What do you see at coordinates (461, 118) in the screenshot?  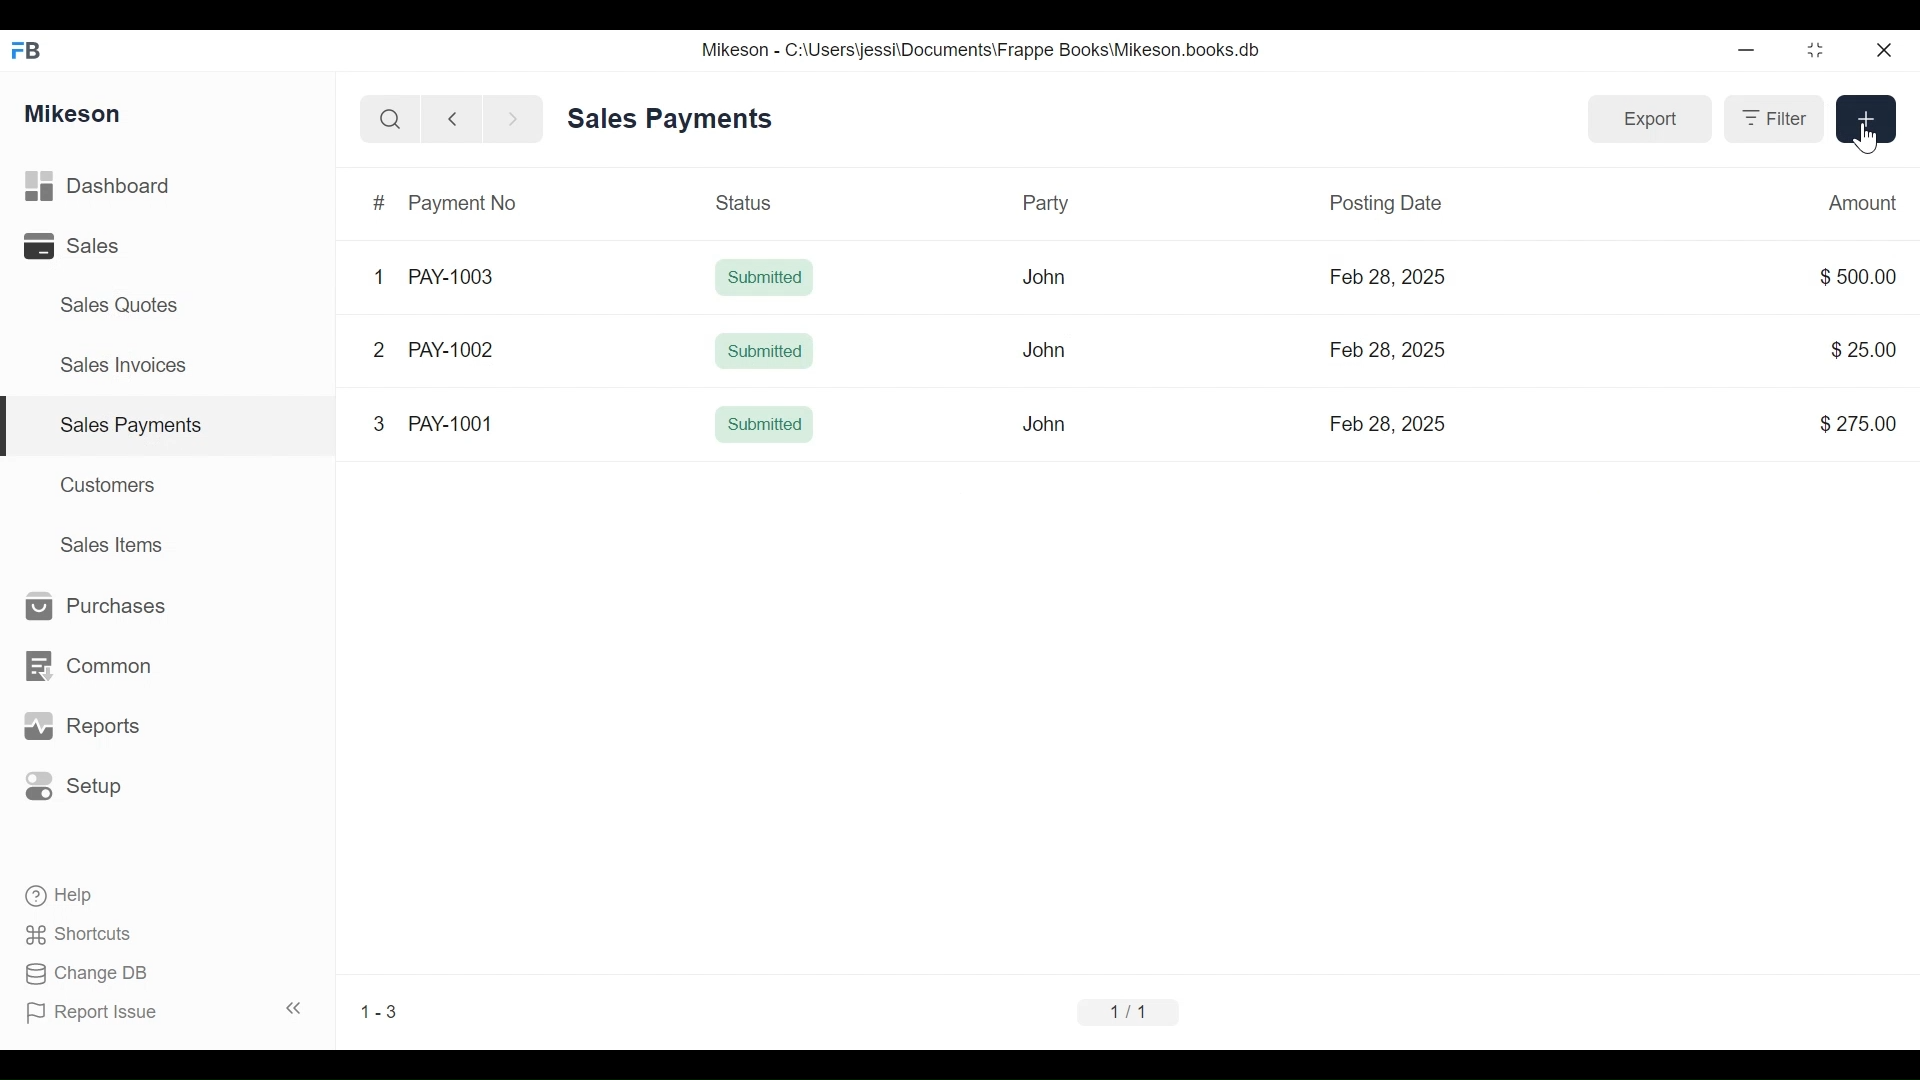 I see `Back` at bounding box center [461, 118].